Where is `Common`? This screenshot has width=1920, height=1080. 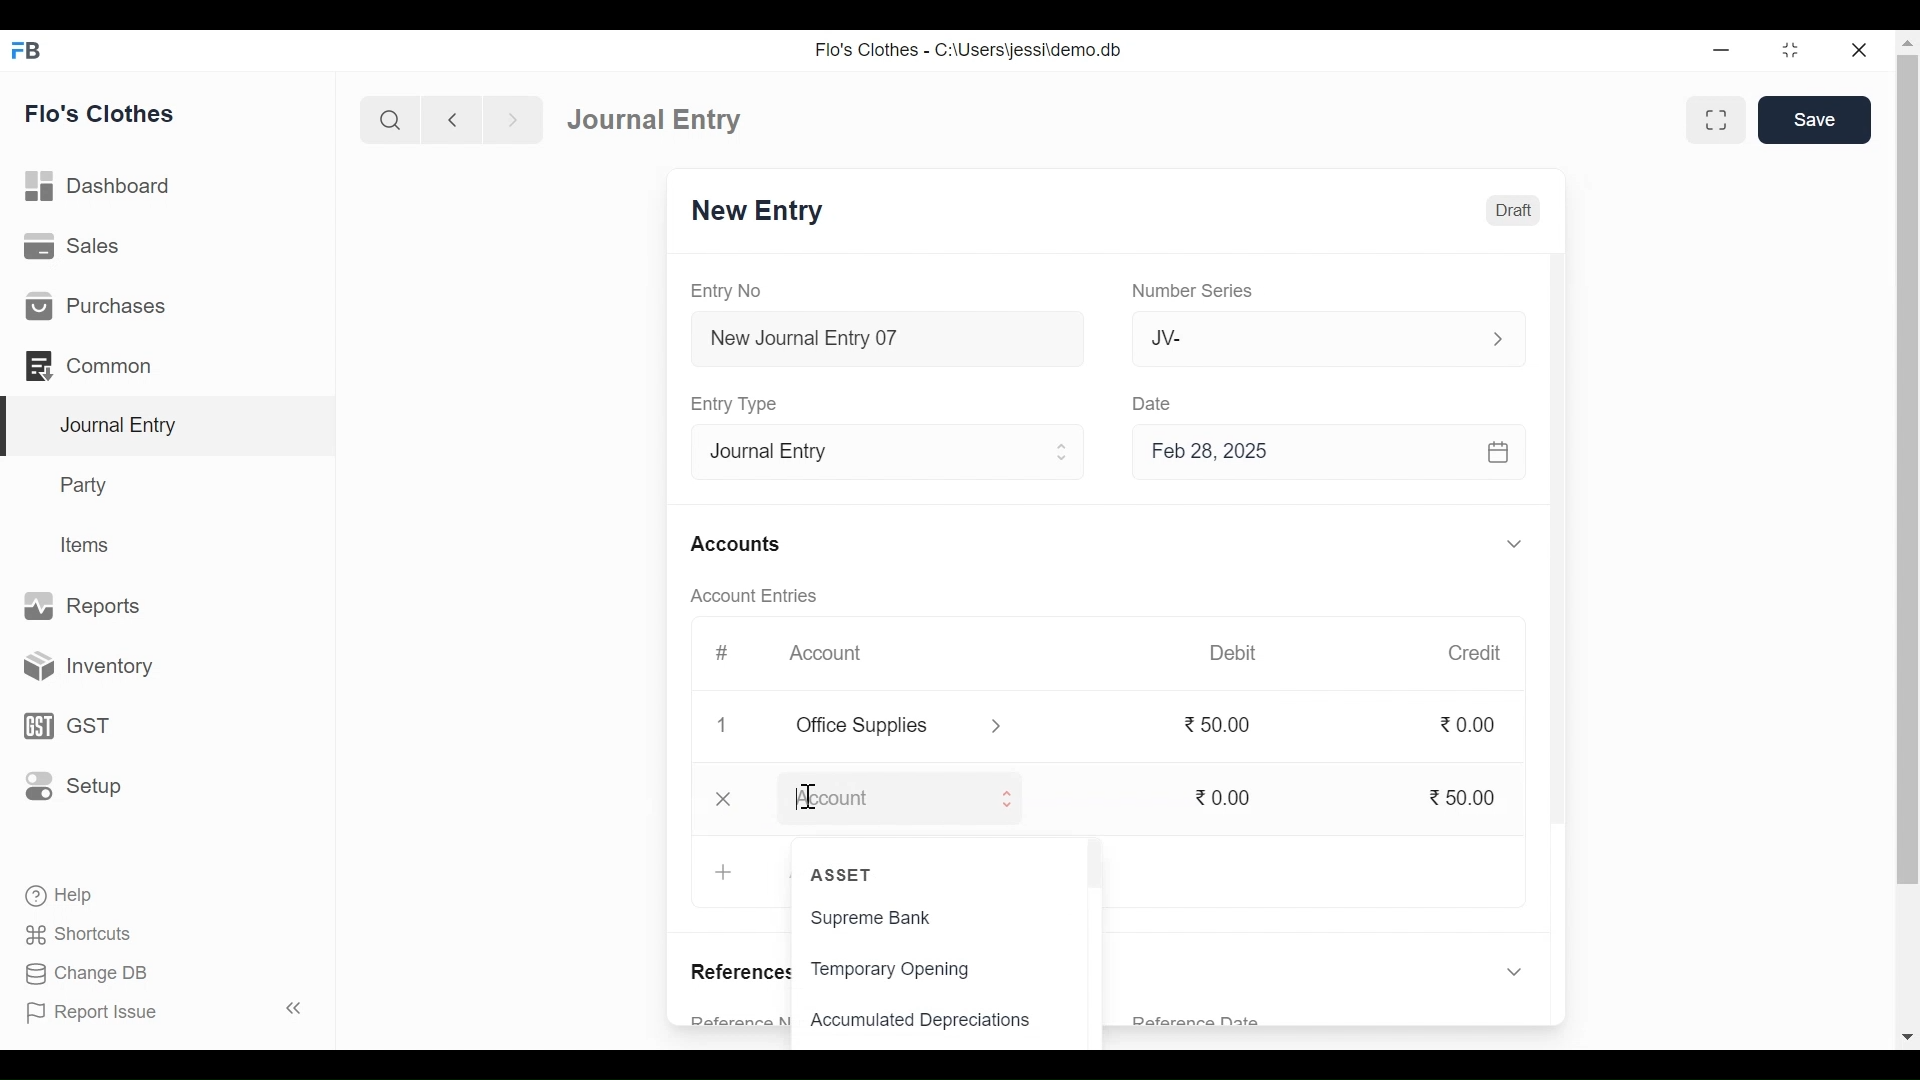
Common is located at coordinates (92, 365).